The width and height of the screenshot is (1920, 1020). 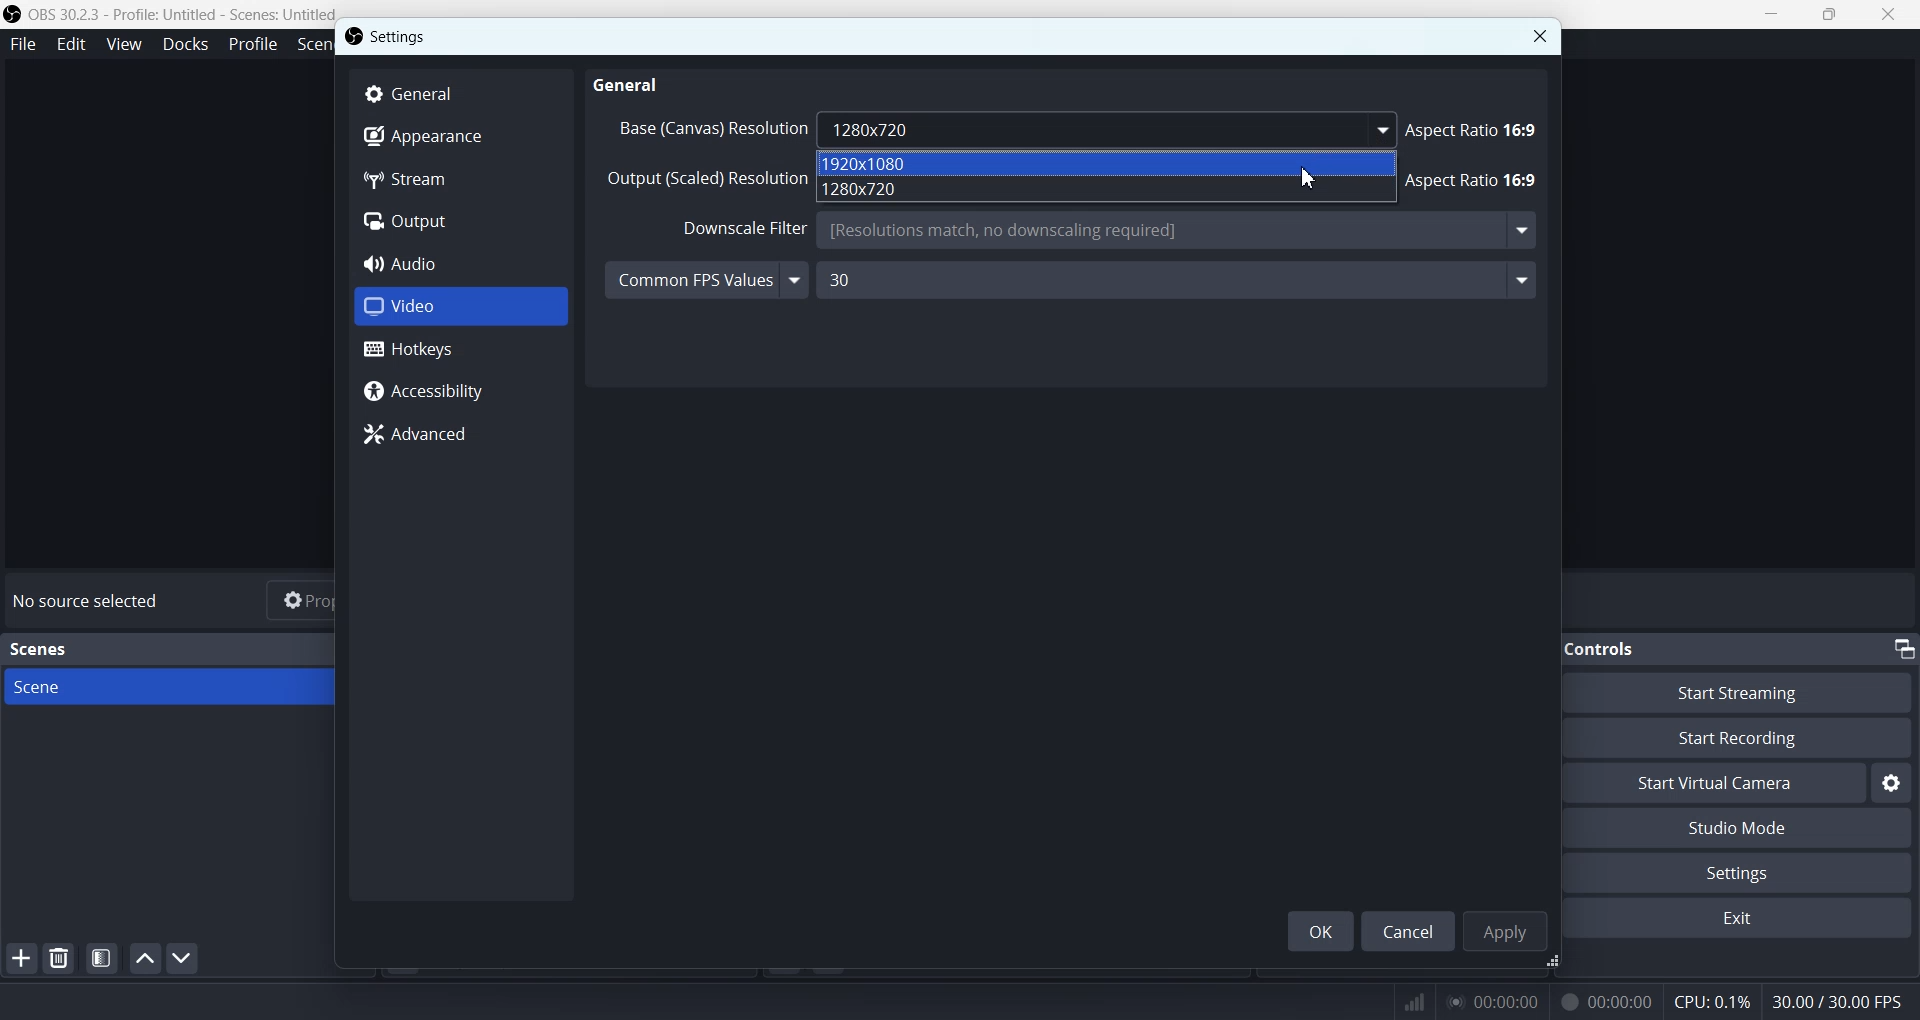 What do you see at coordinates (460, 221) in the screenshot?
I see `Output` at bounding box center [460, 221].